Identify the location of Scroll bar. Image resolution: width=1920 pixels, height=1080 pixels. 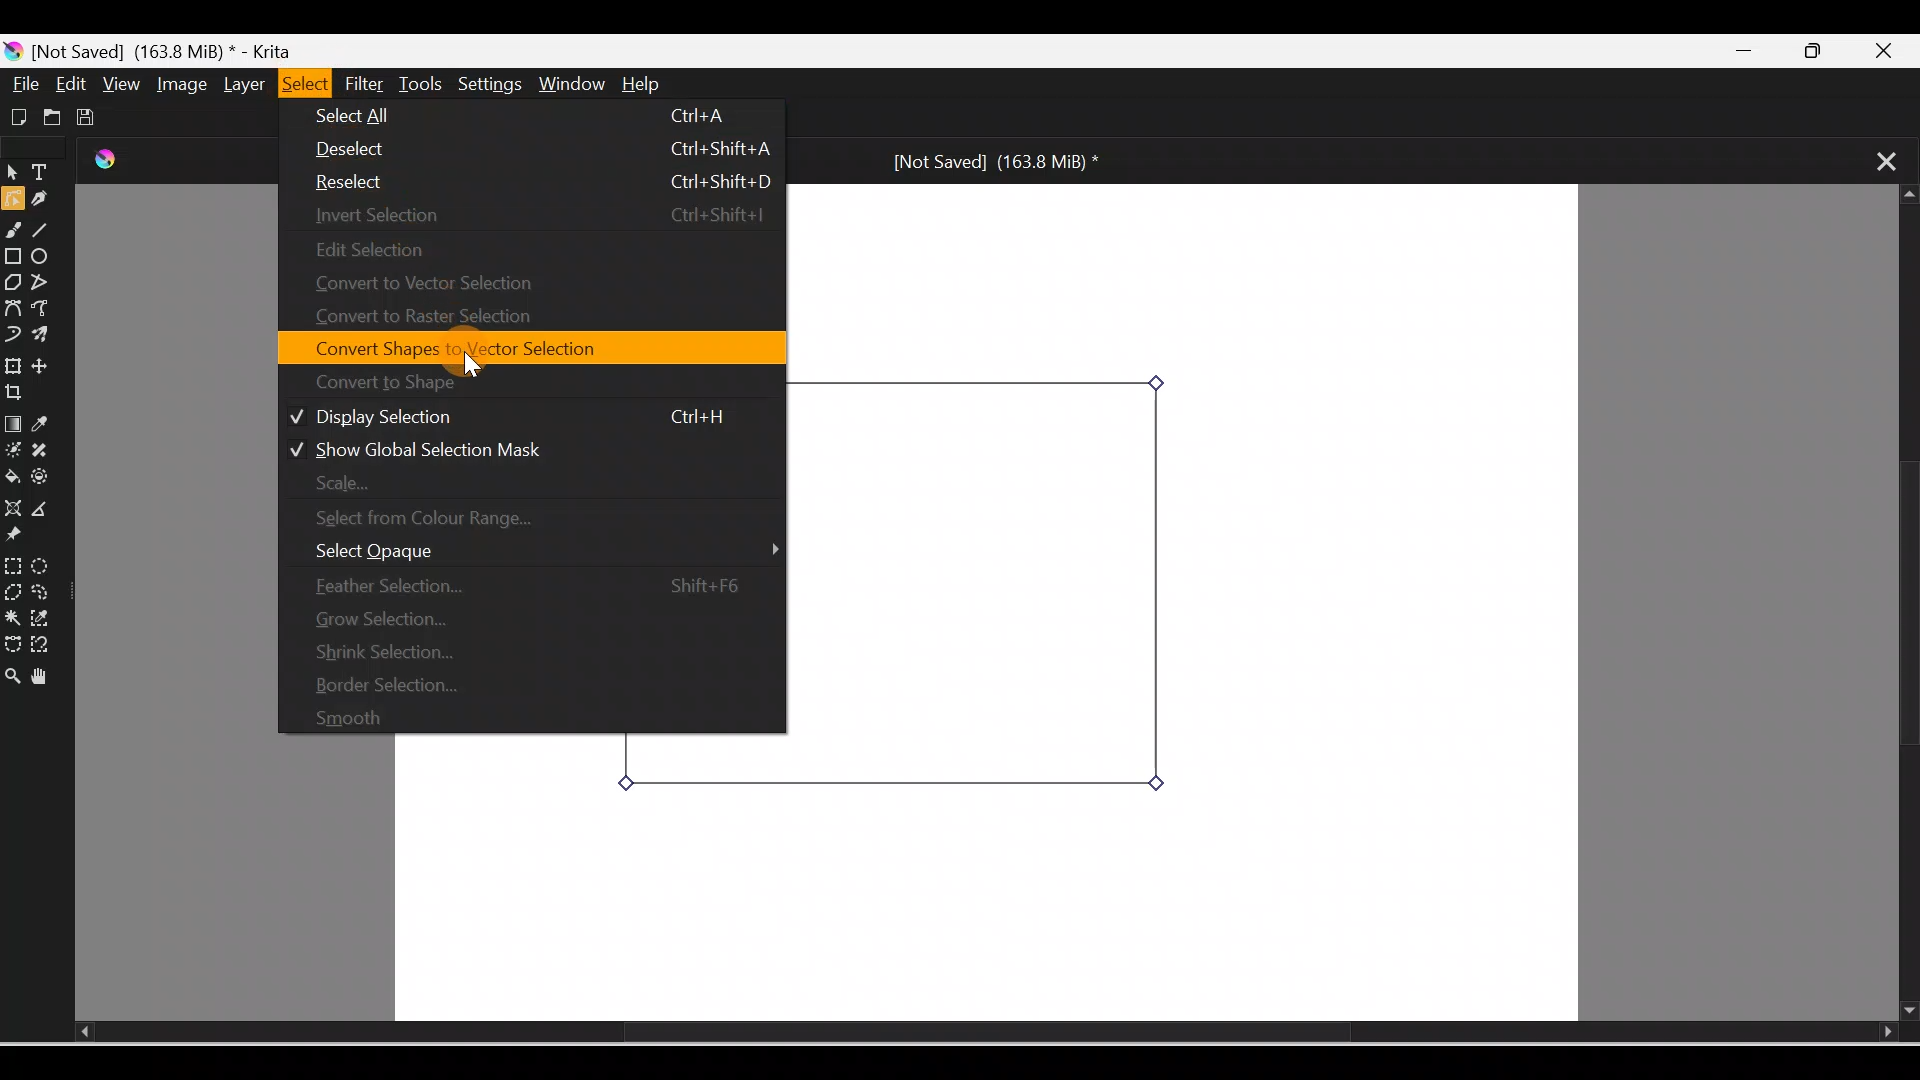
(1901, 604).